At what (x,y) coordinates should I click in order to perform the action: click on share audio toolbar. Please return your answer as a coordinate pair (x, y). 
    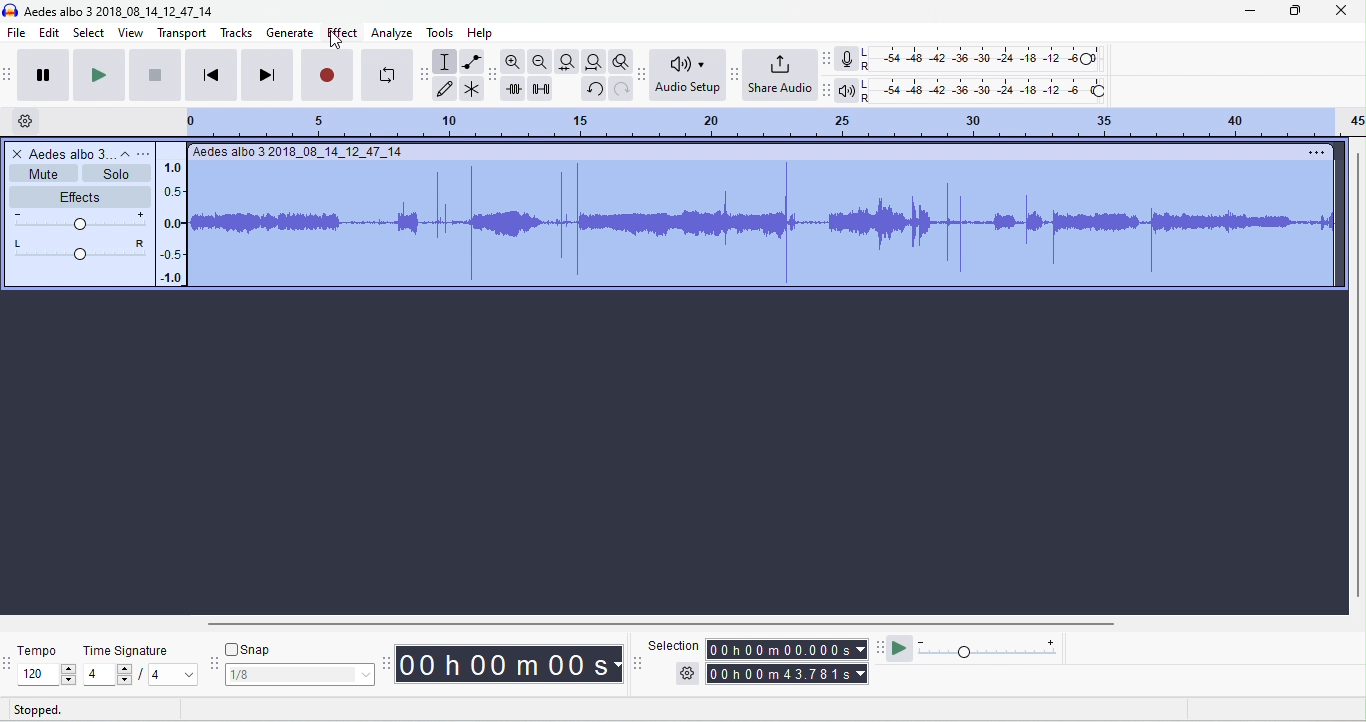
    Looking at the image, I should click on (734, 73).